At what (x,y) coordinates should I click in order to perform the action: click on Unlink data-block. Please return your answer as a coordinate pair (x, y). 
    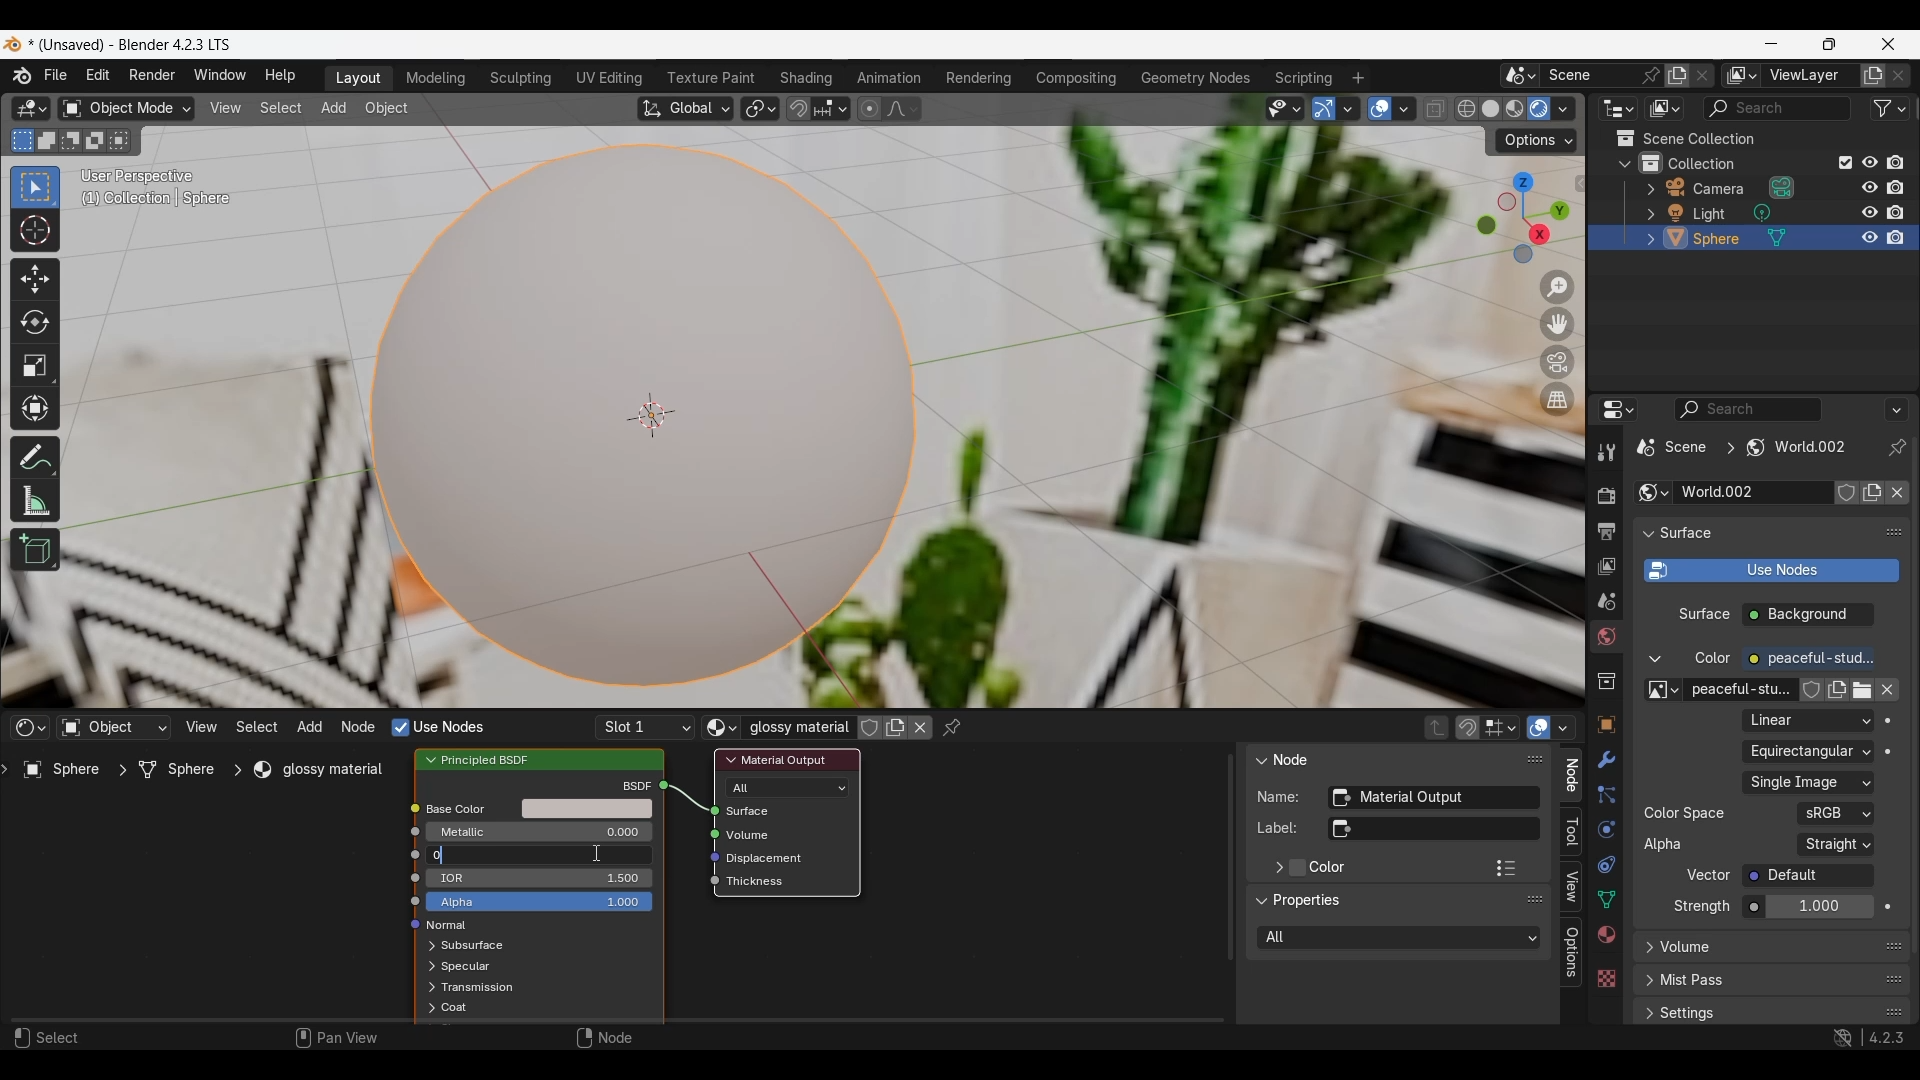
    Looking at the image, I should click on (1897, 493).